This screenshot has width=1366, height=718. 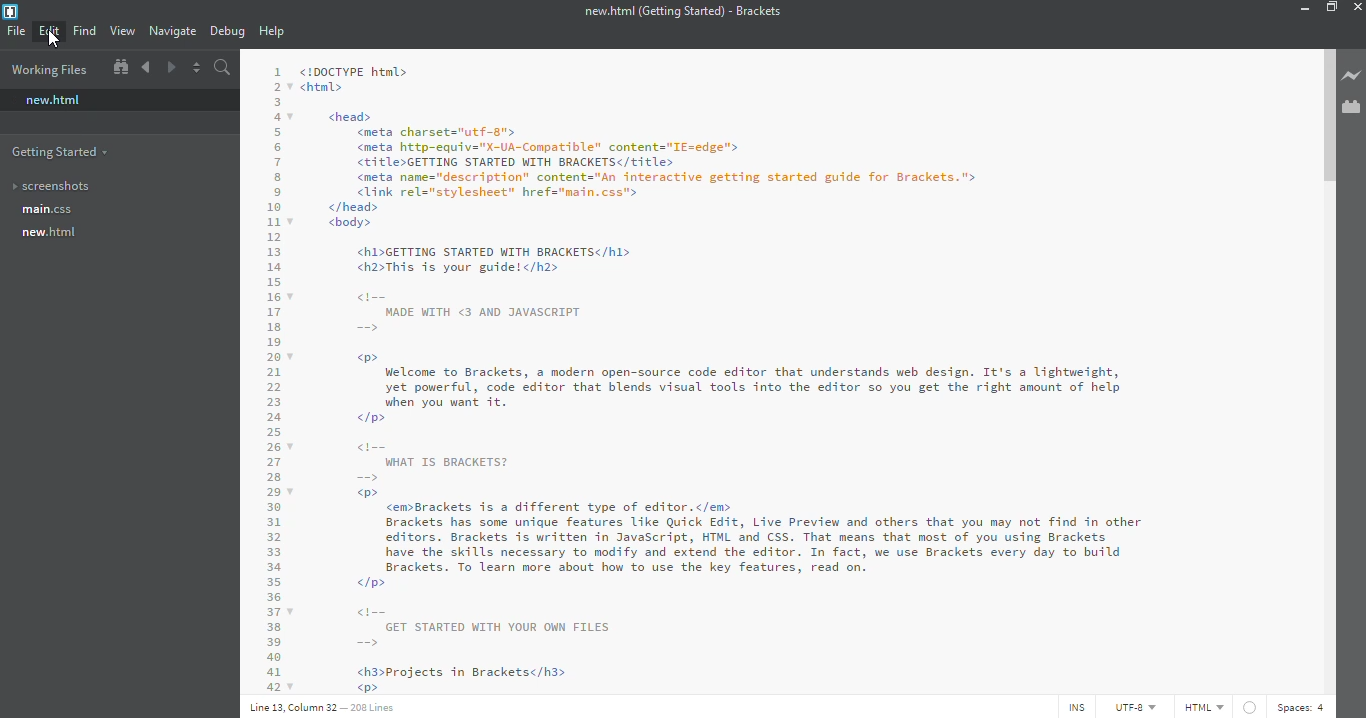 What do you see at coordinates (1351, 106) in the screenshot?
I see `enable extension` at bounding box center [1351, 106].